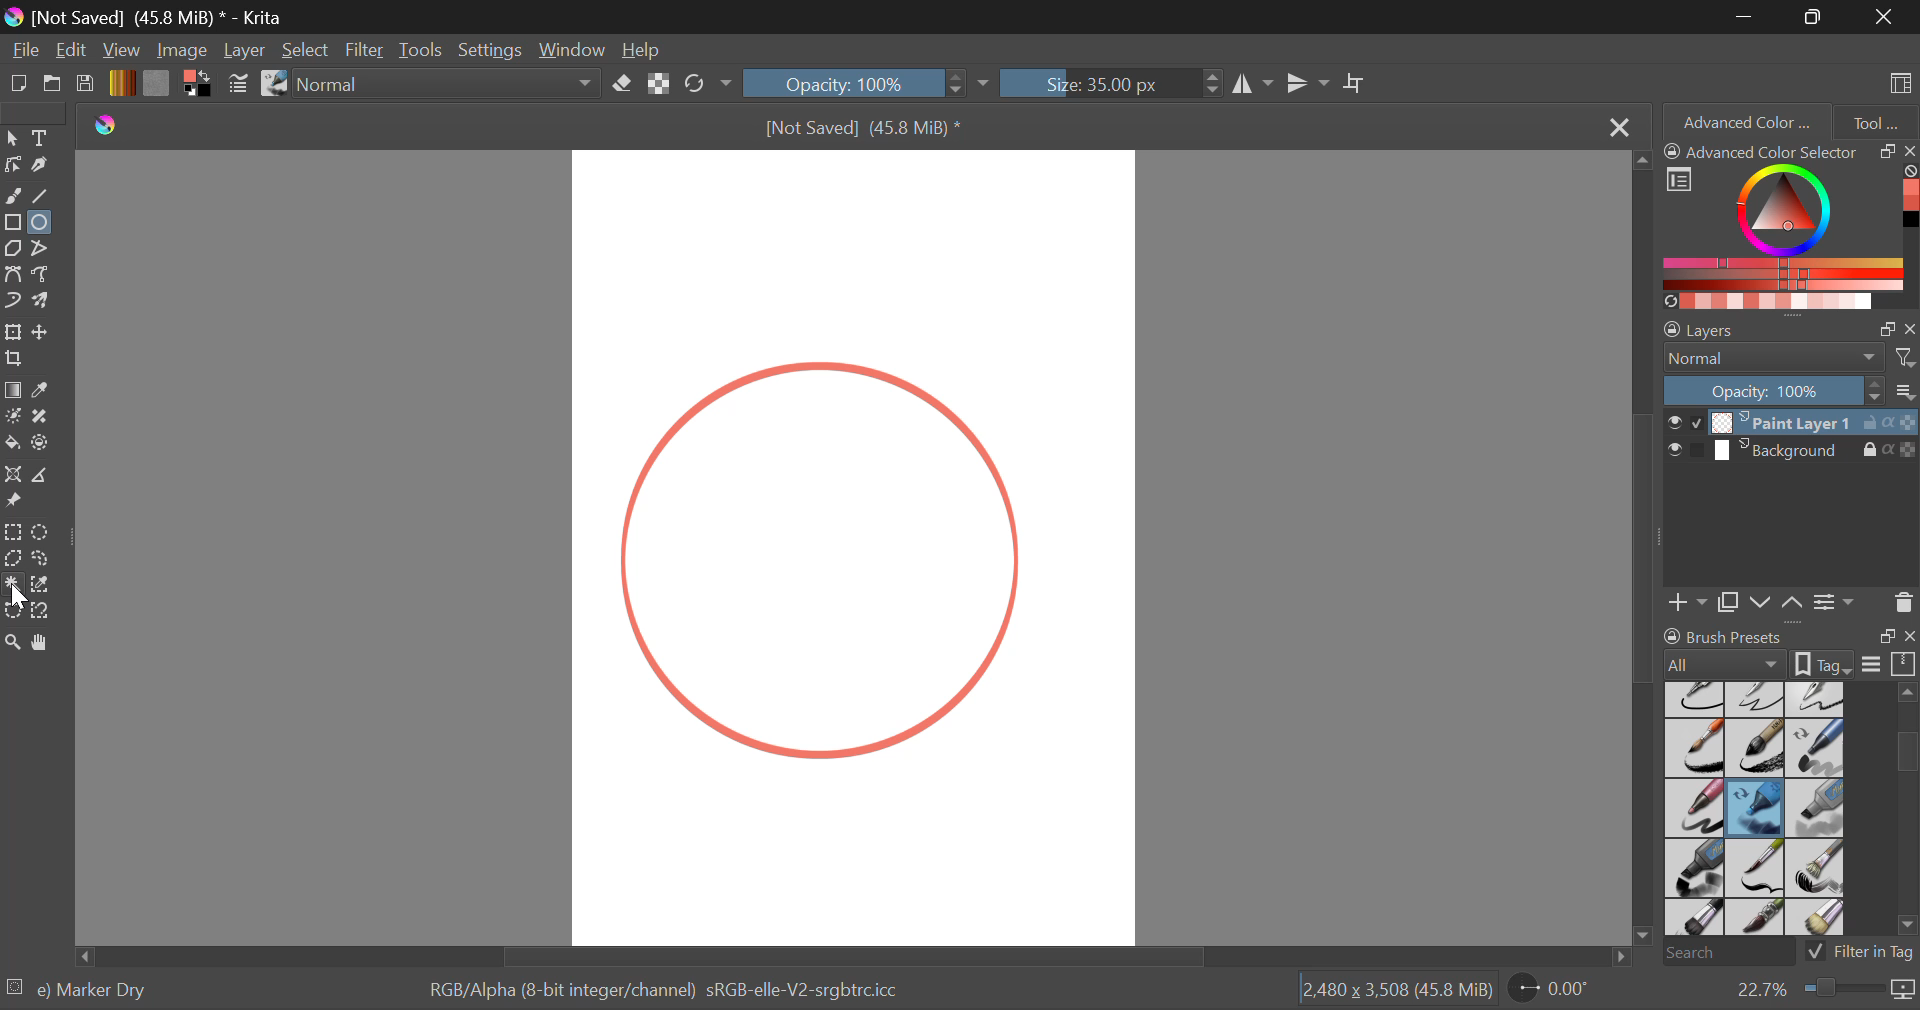  What do you see at coordinates (12, 392) in the screenshot?
I see `Gradient Fill` at bounding box center [12, 392].